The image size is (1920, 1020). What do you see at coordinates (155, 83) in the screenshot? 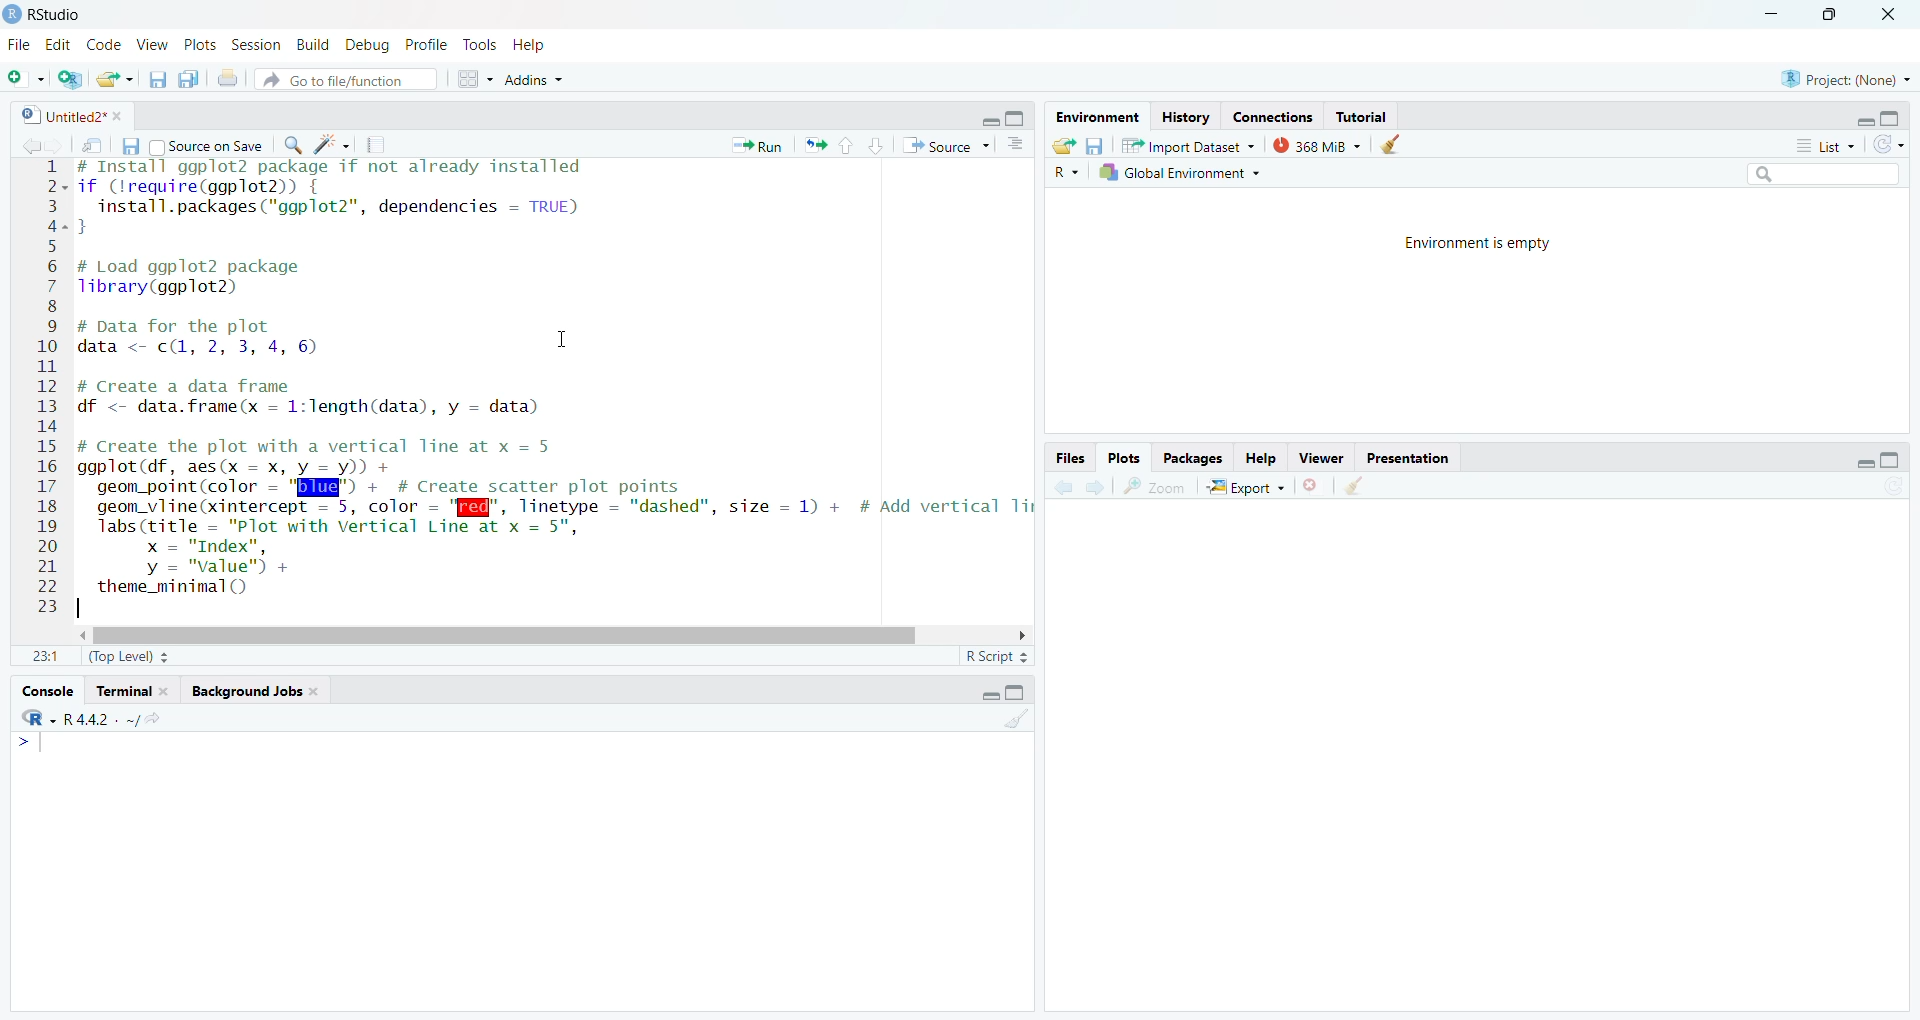
I see `files` at bounding box center [155, 83].